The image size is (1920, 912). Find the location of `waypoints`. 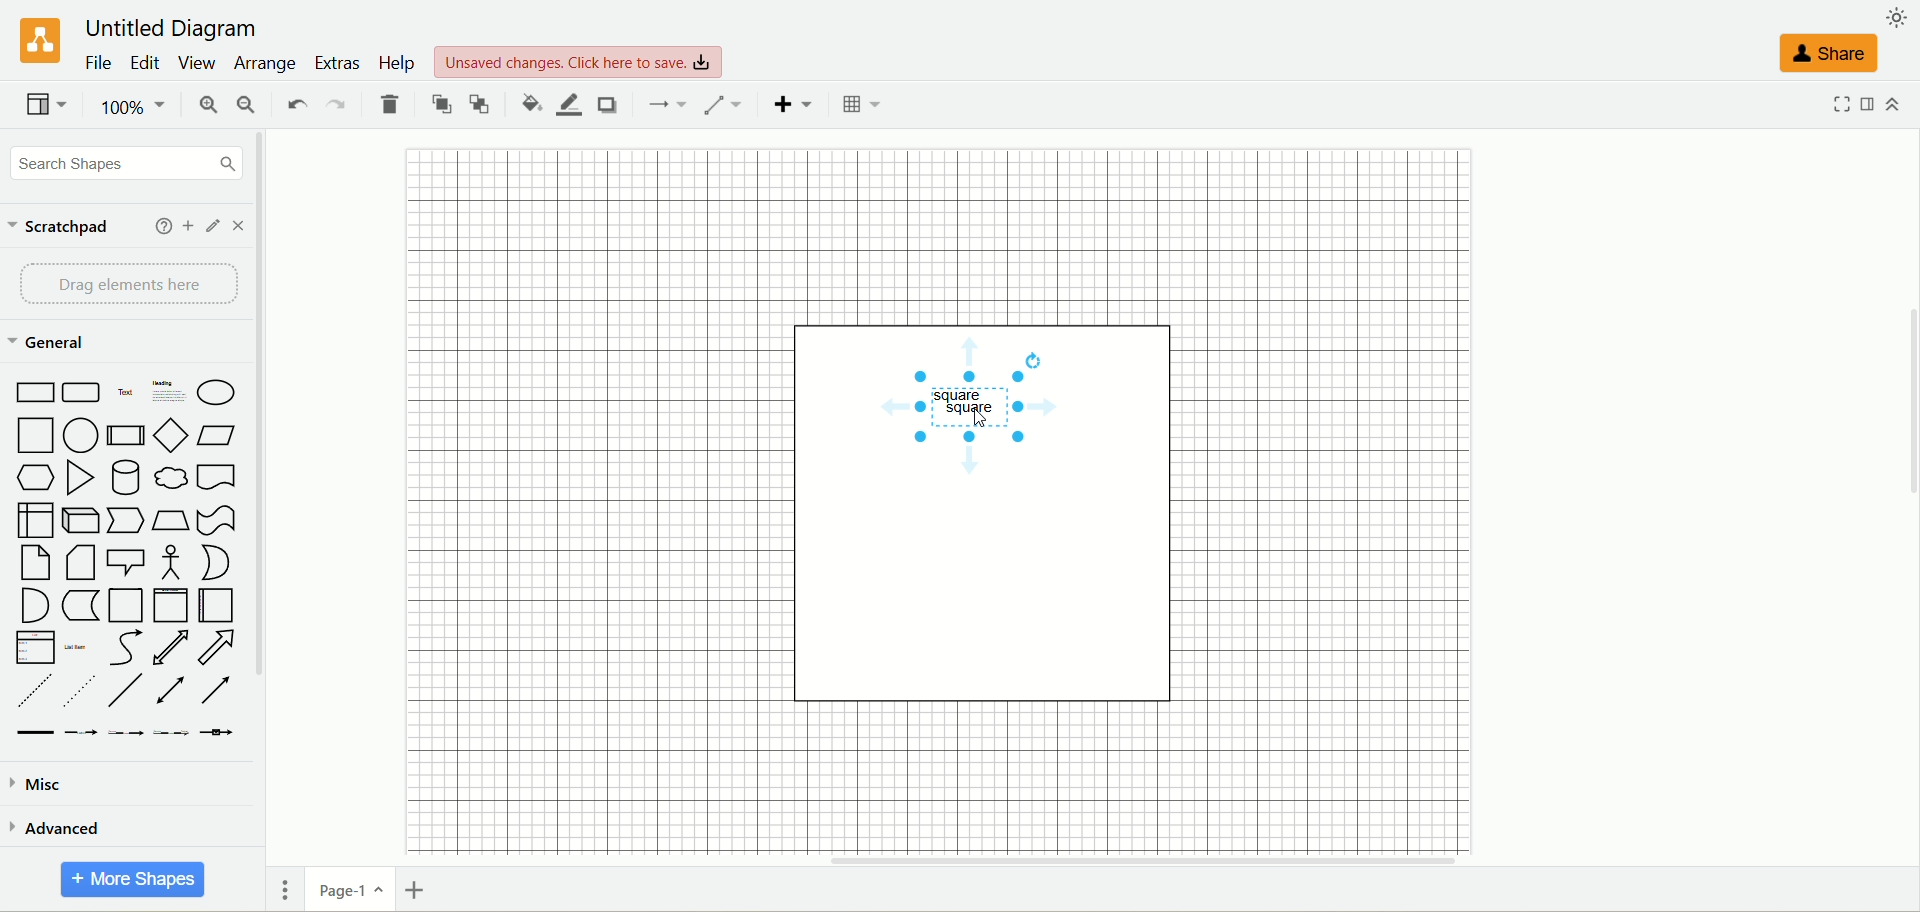

waypoints is located at coordinates (730, 106).